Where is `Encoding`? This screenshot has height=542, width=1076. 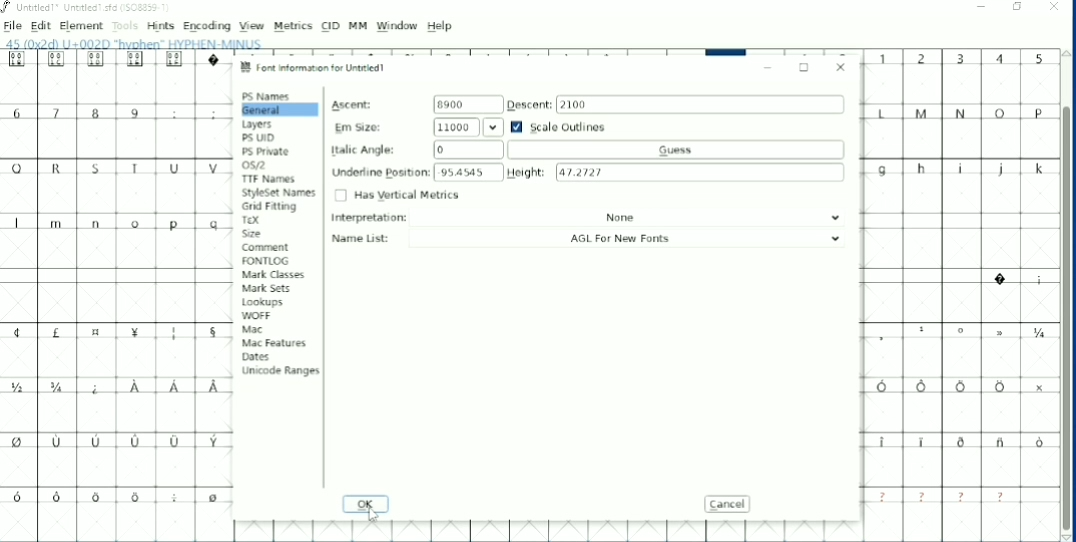 Encoding is located at coordinates (206, 26).